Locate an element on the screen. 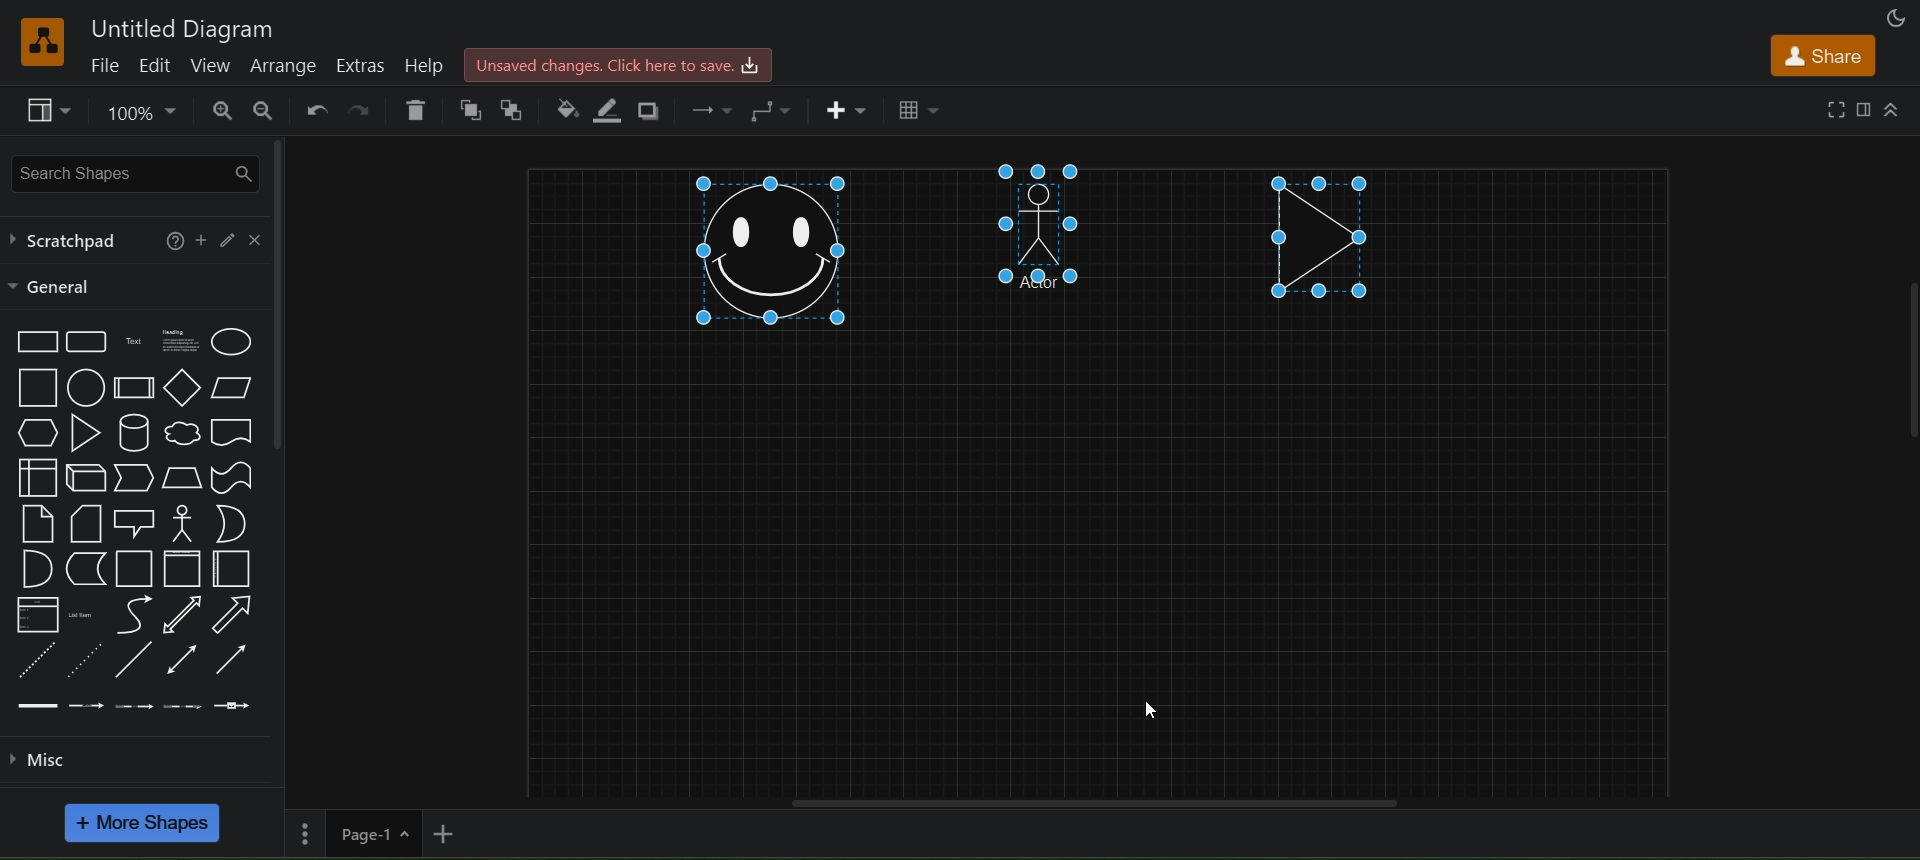 Image resolution: width=1920 pixels, height=860 pixels. misc is located at coordinates (43, 758).